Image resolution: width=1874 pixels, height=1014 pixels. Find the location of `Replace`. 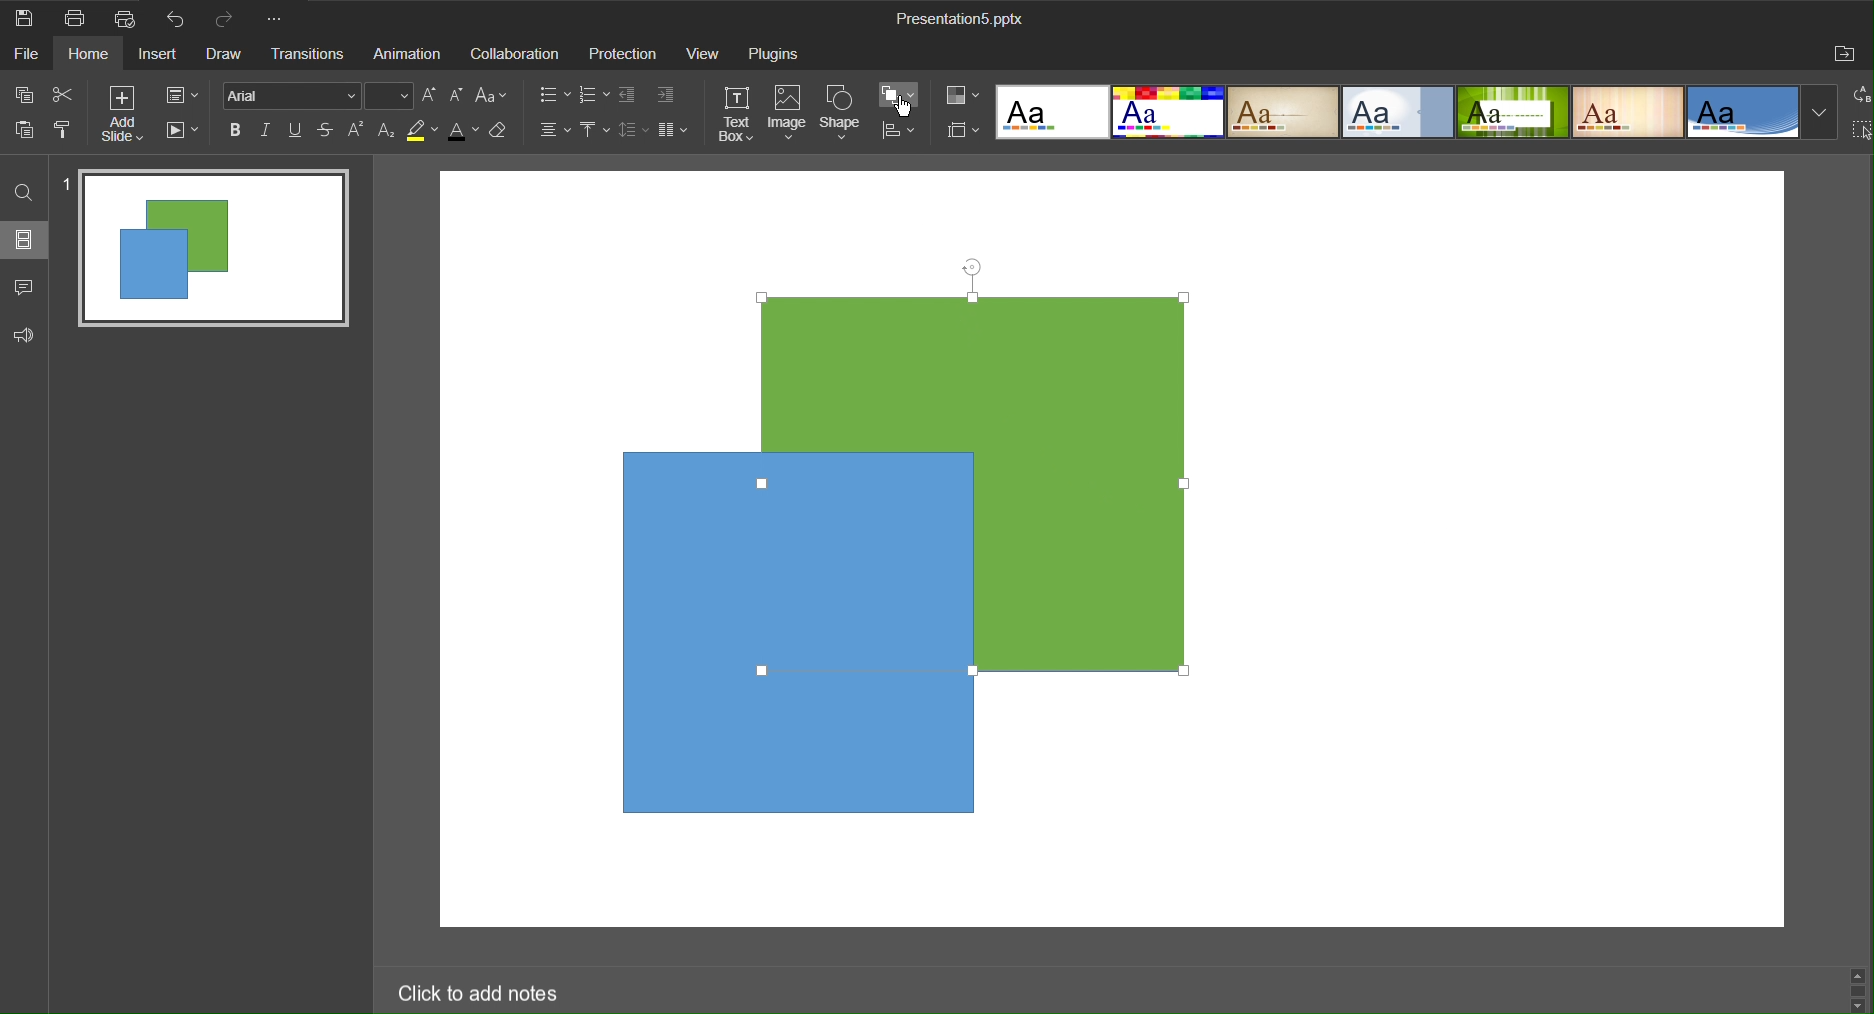

Replace is located at coordinates (1861, 95).